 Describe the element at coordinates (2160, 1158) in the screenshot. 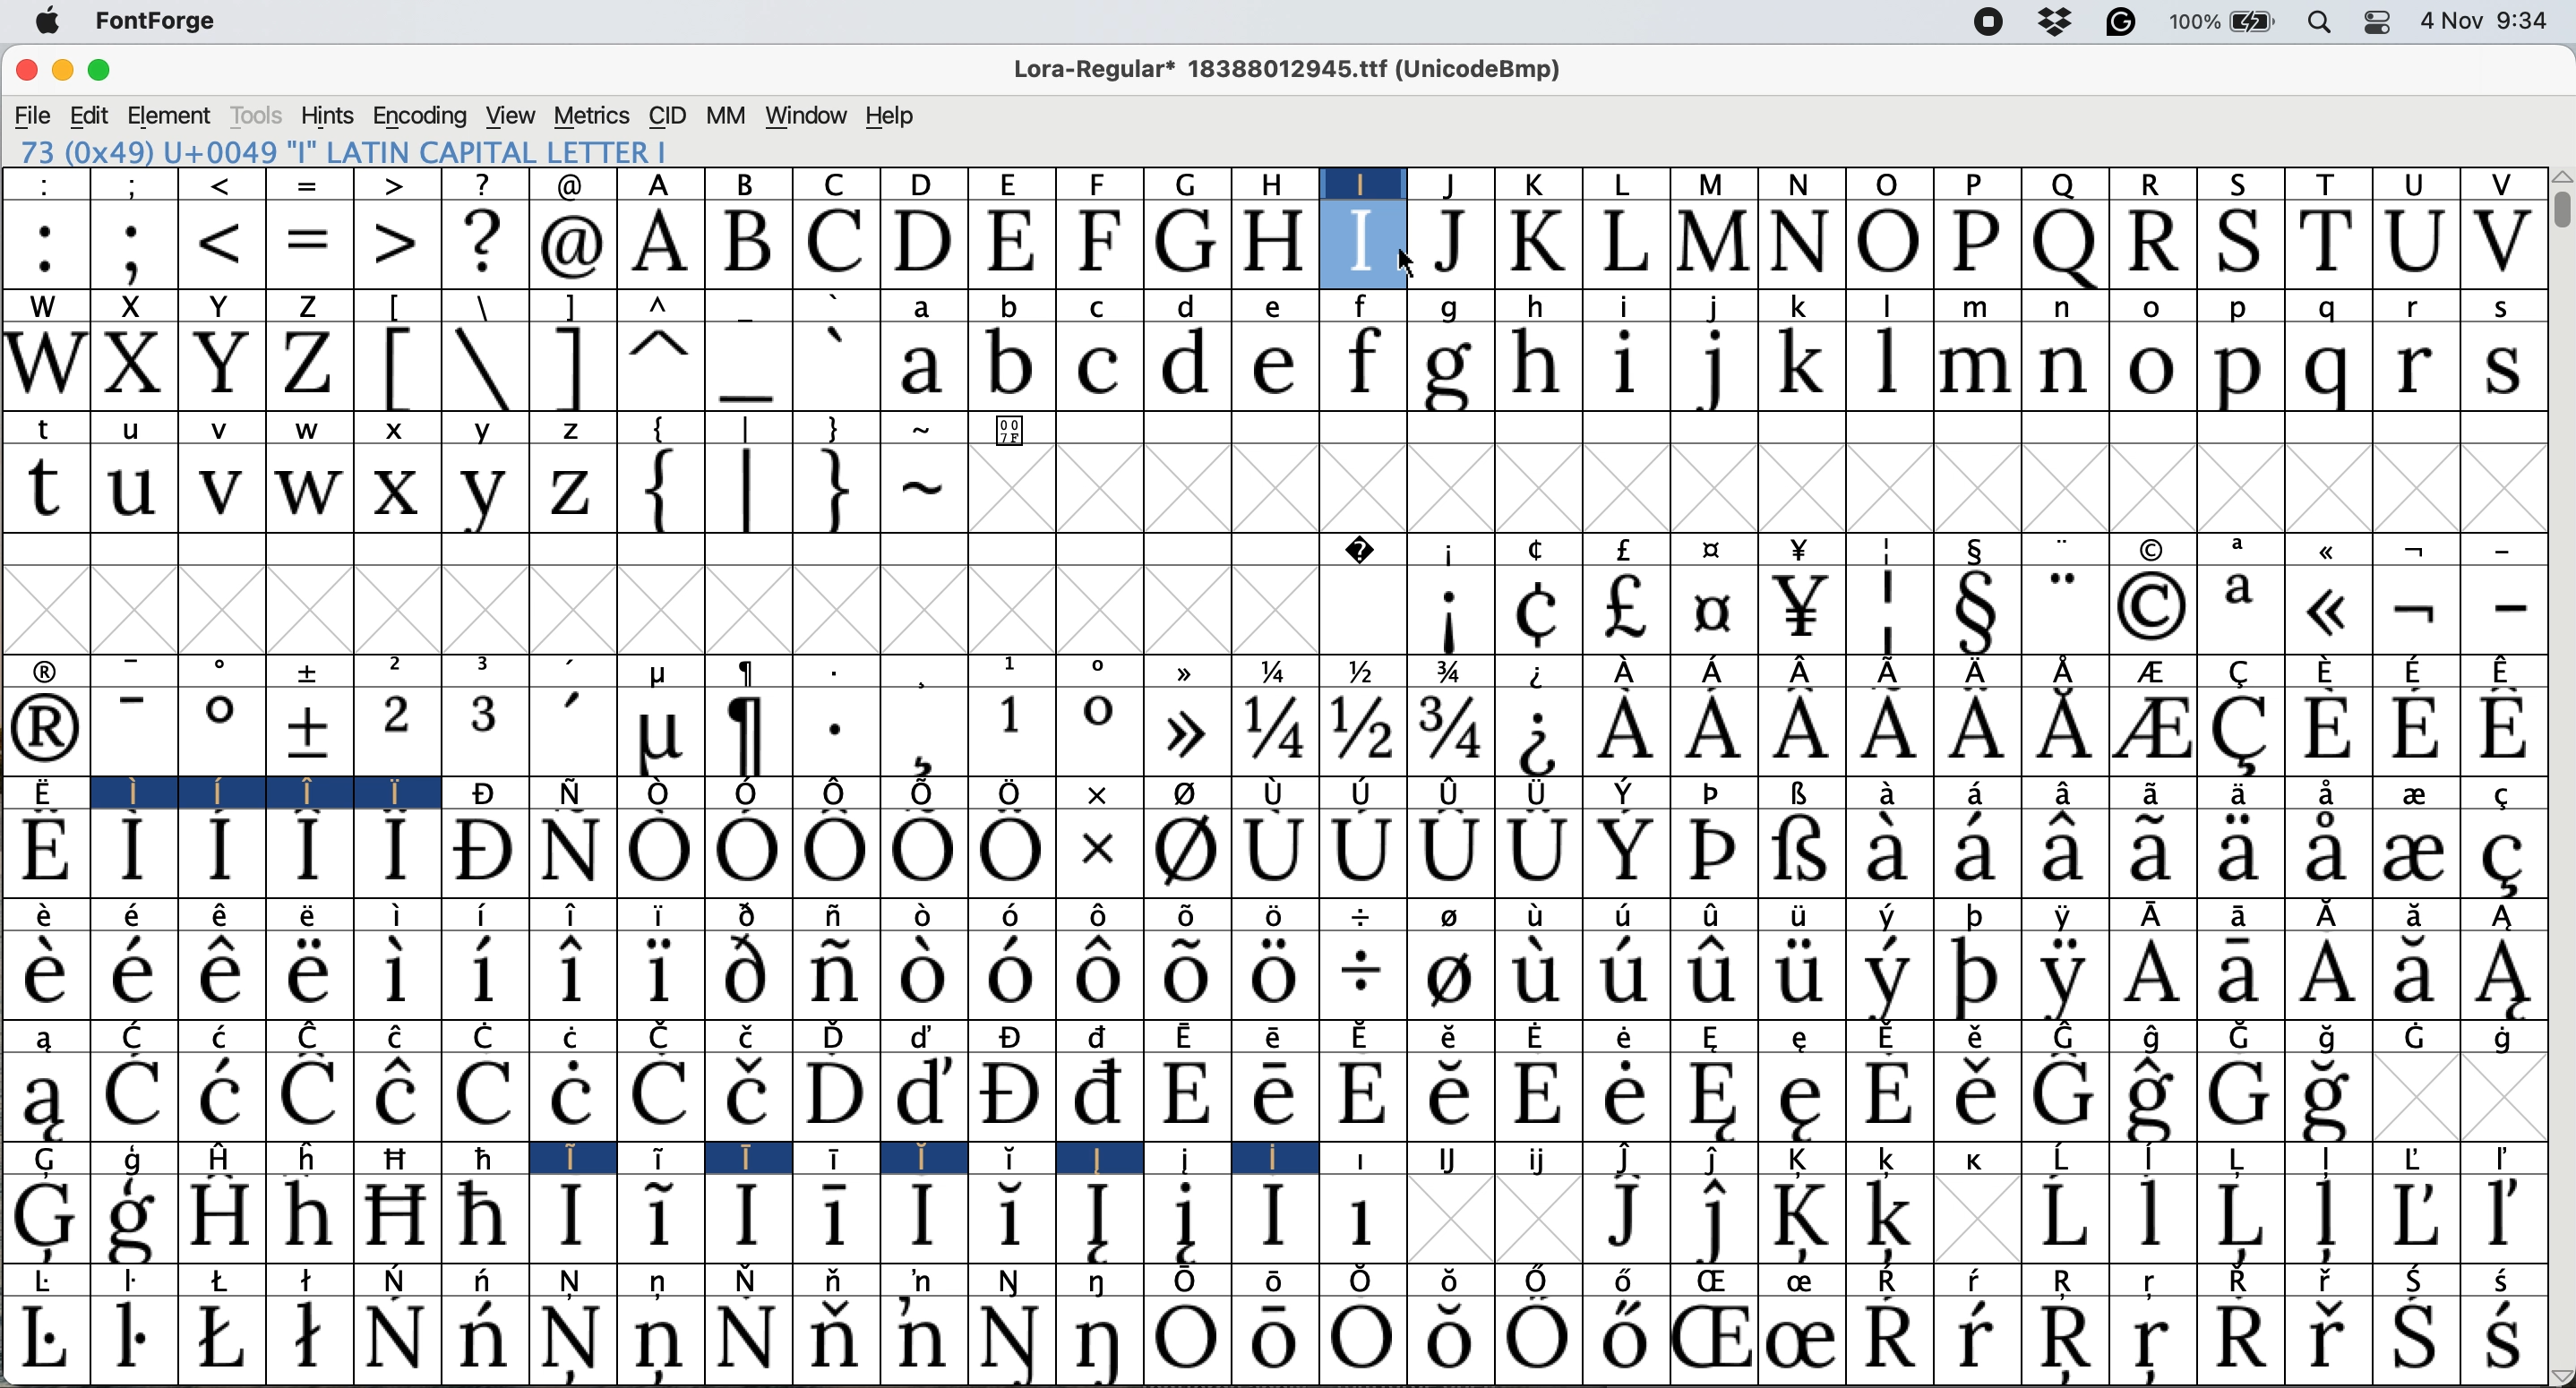

I see `Symbol` at that location.